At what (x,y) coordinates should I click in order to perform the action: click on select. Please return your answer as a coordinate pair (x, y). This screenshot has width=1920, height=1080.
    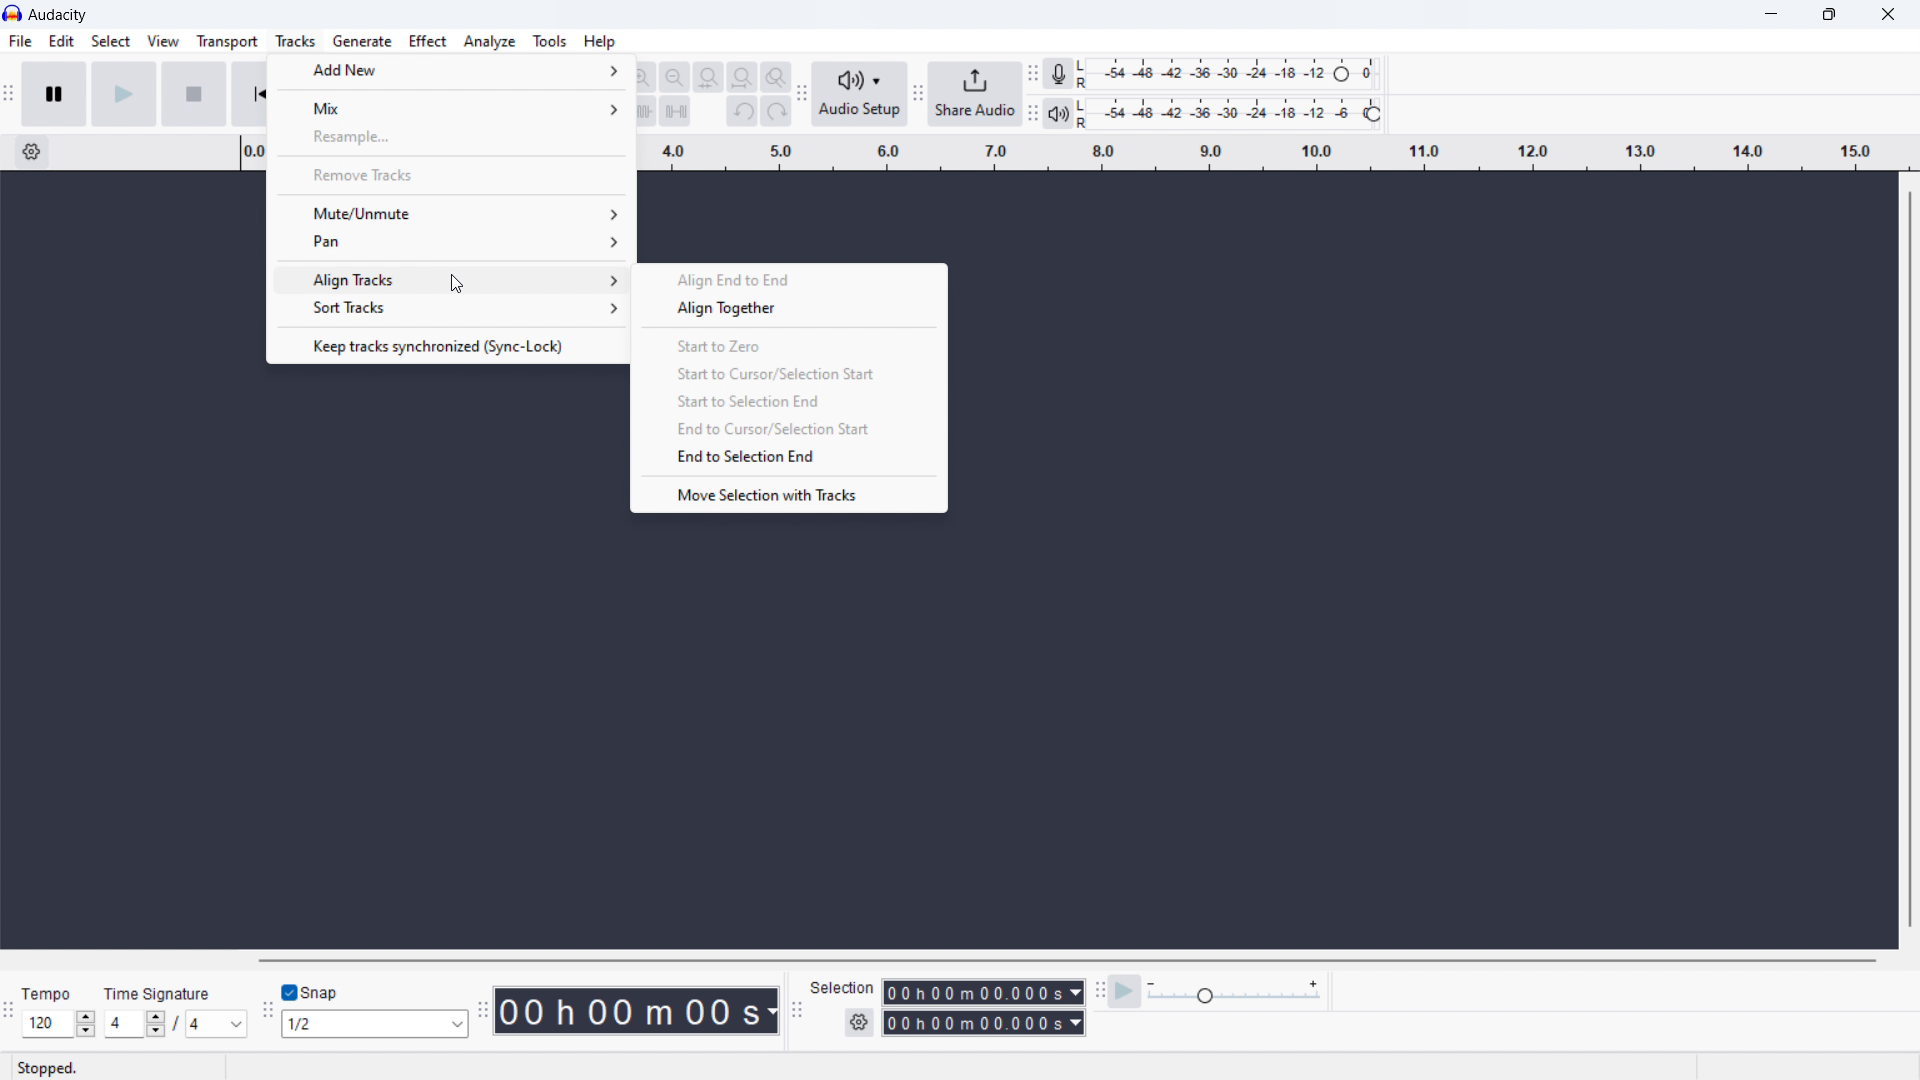
    Looking at the image, I should click on (110, 39).